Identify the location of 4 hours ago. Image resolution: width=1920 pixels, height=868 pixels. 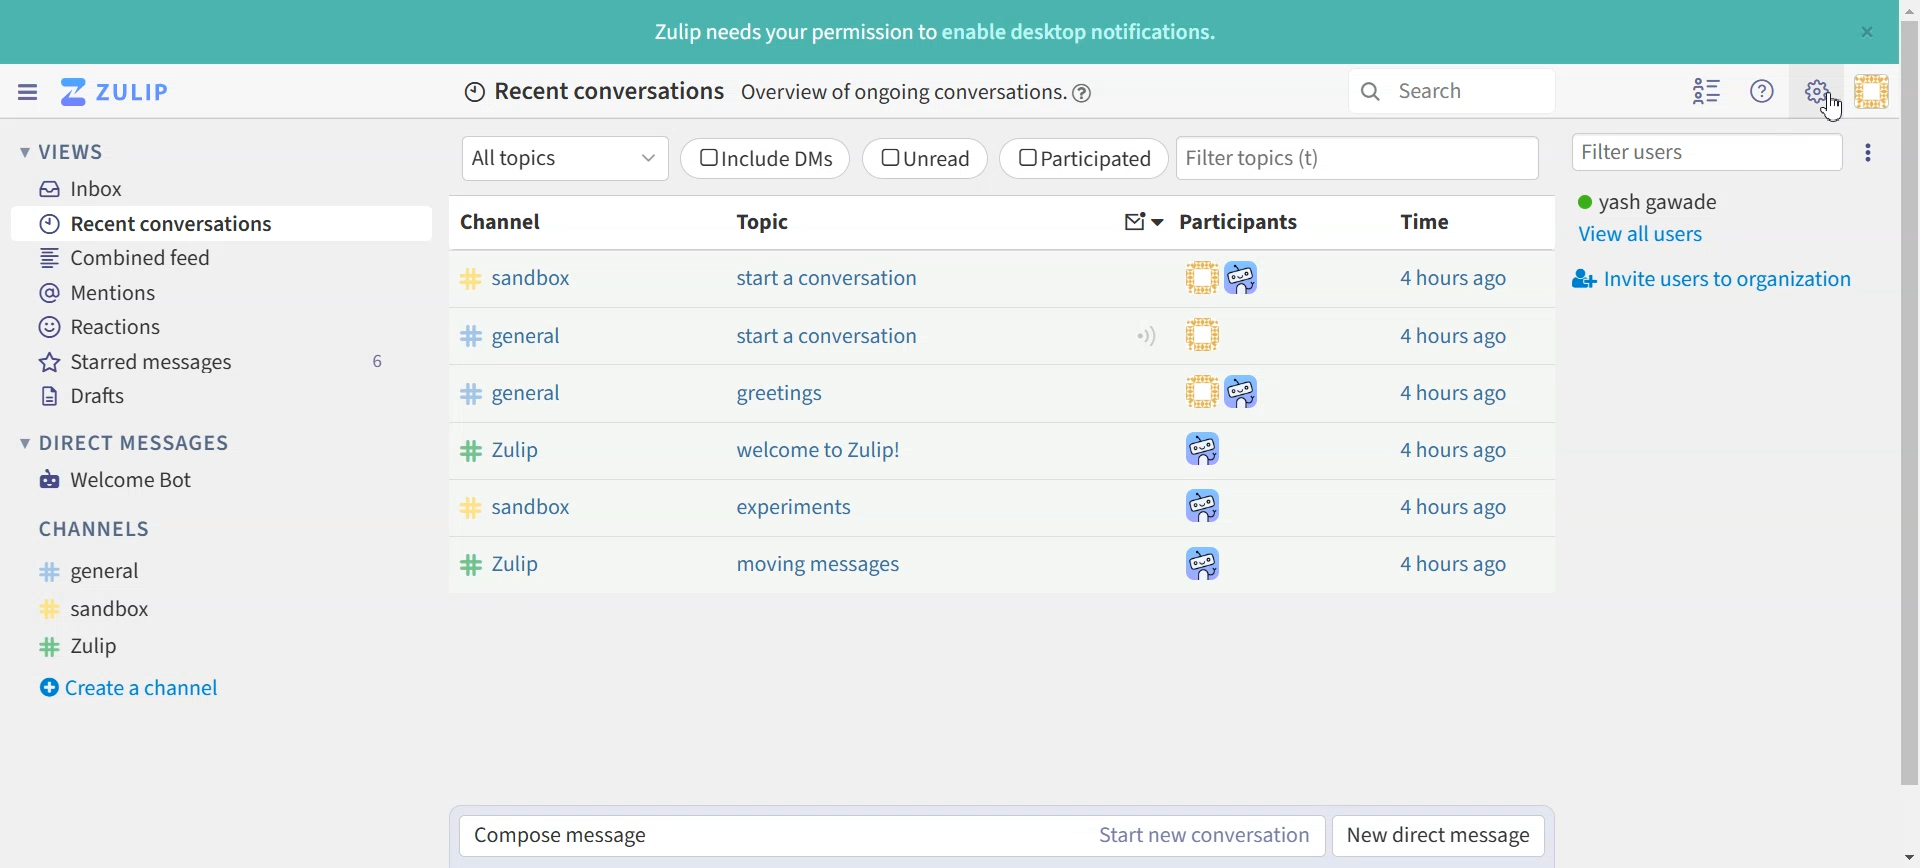
(1455, 279).